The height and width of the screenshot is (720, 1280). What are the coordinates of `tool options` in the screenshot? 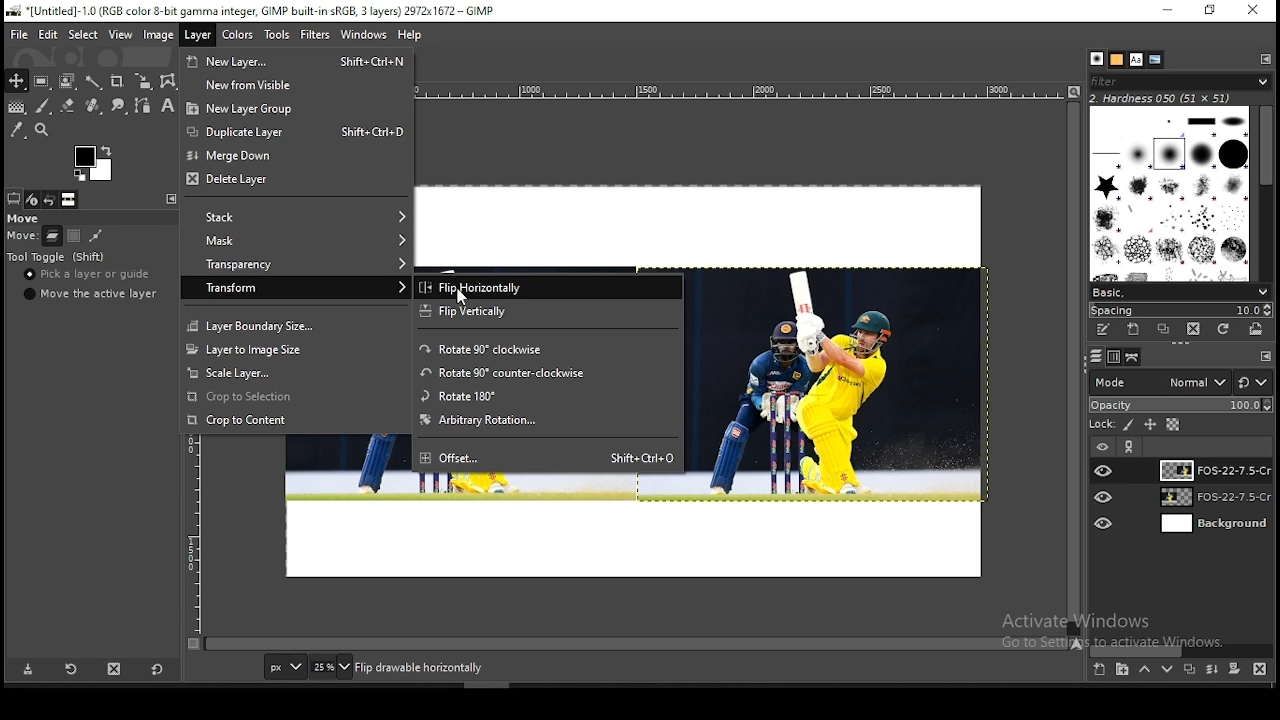 It's located at (14, 198).